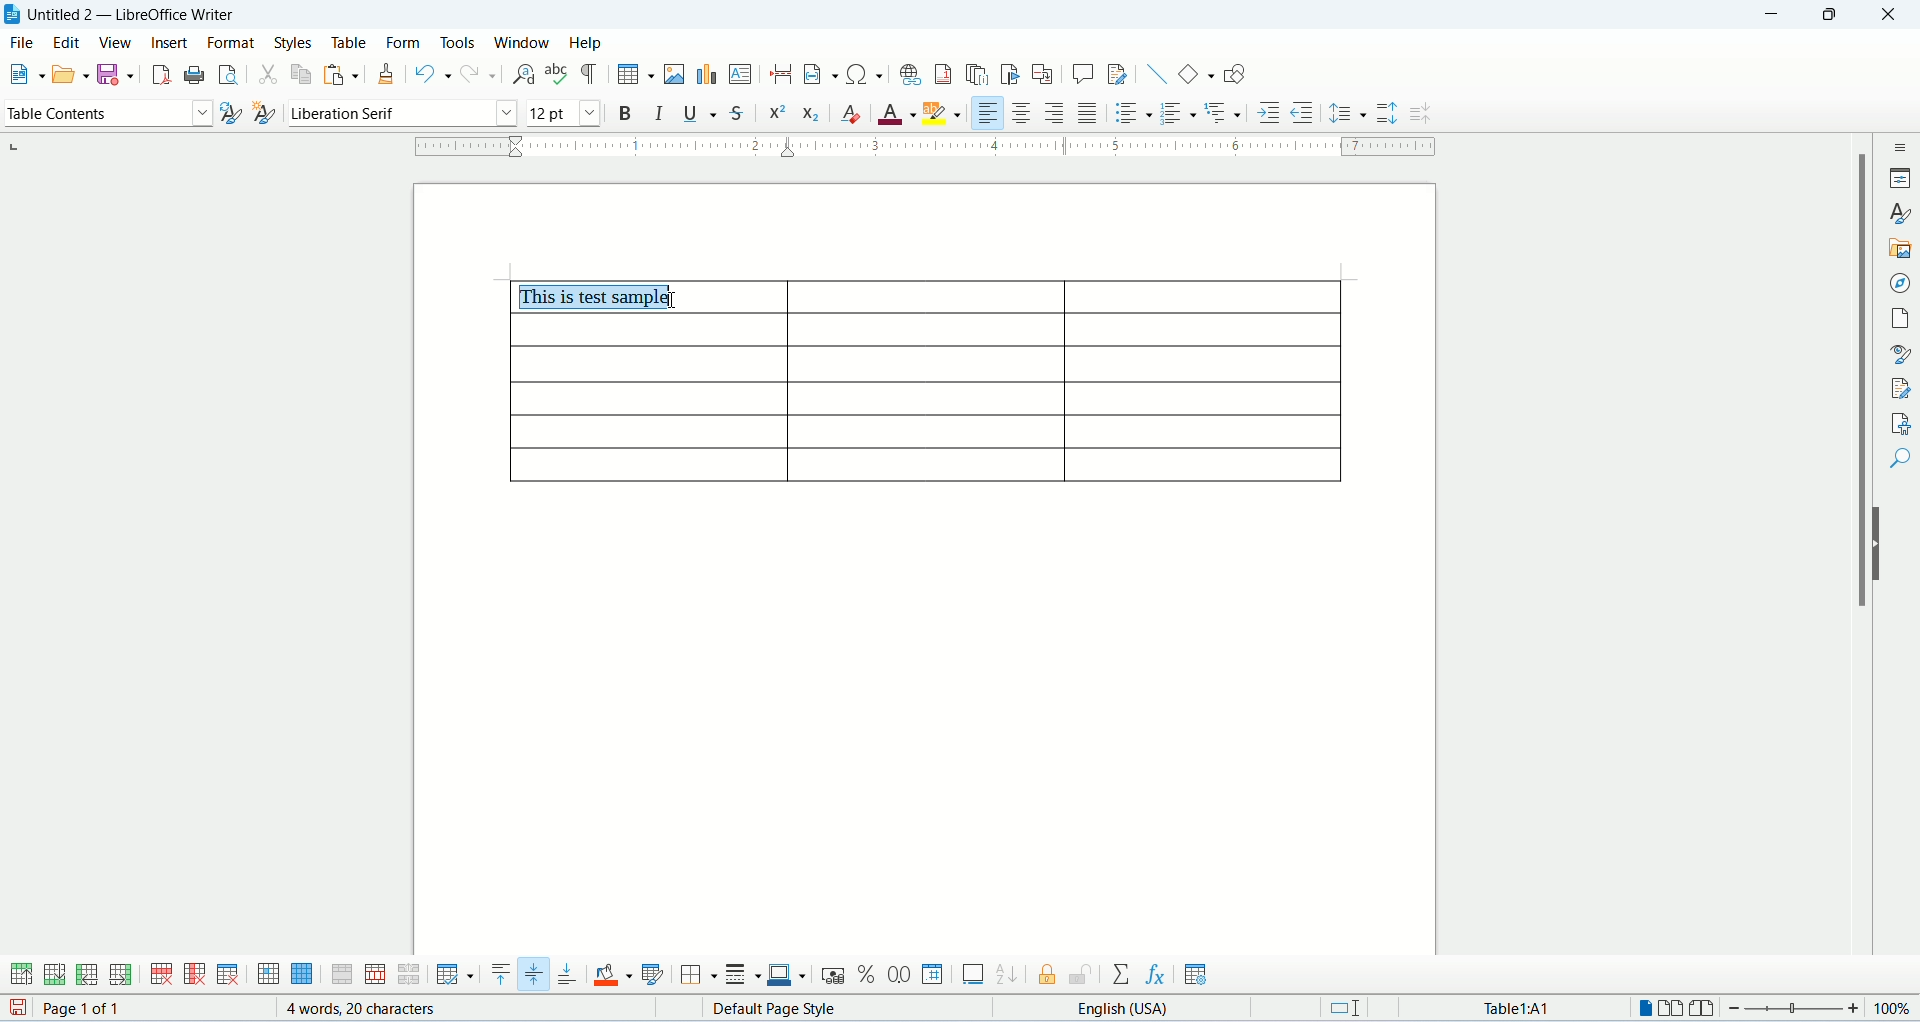  Describe the element at coordinates (778, 117) in the screenshot. I see `superscript` at that location.